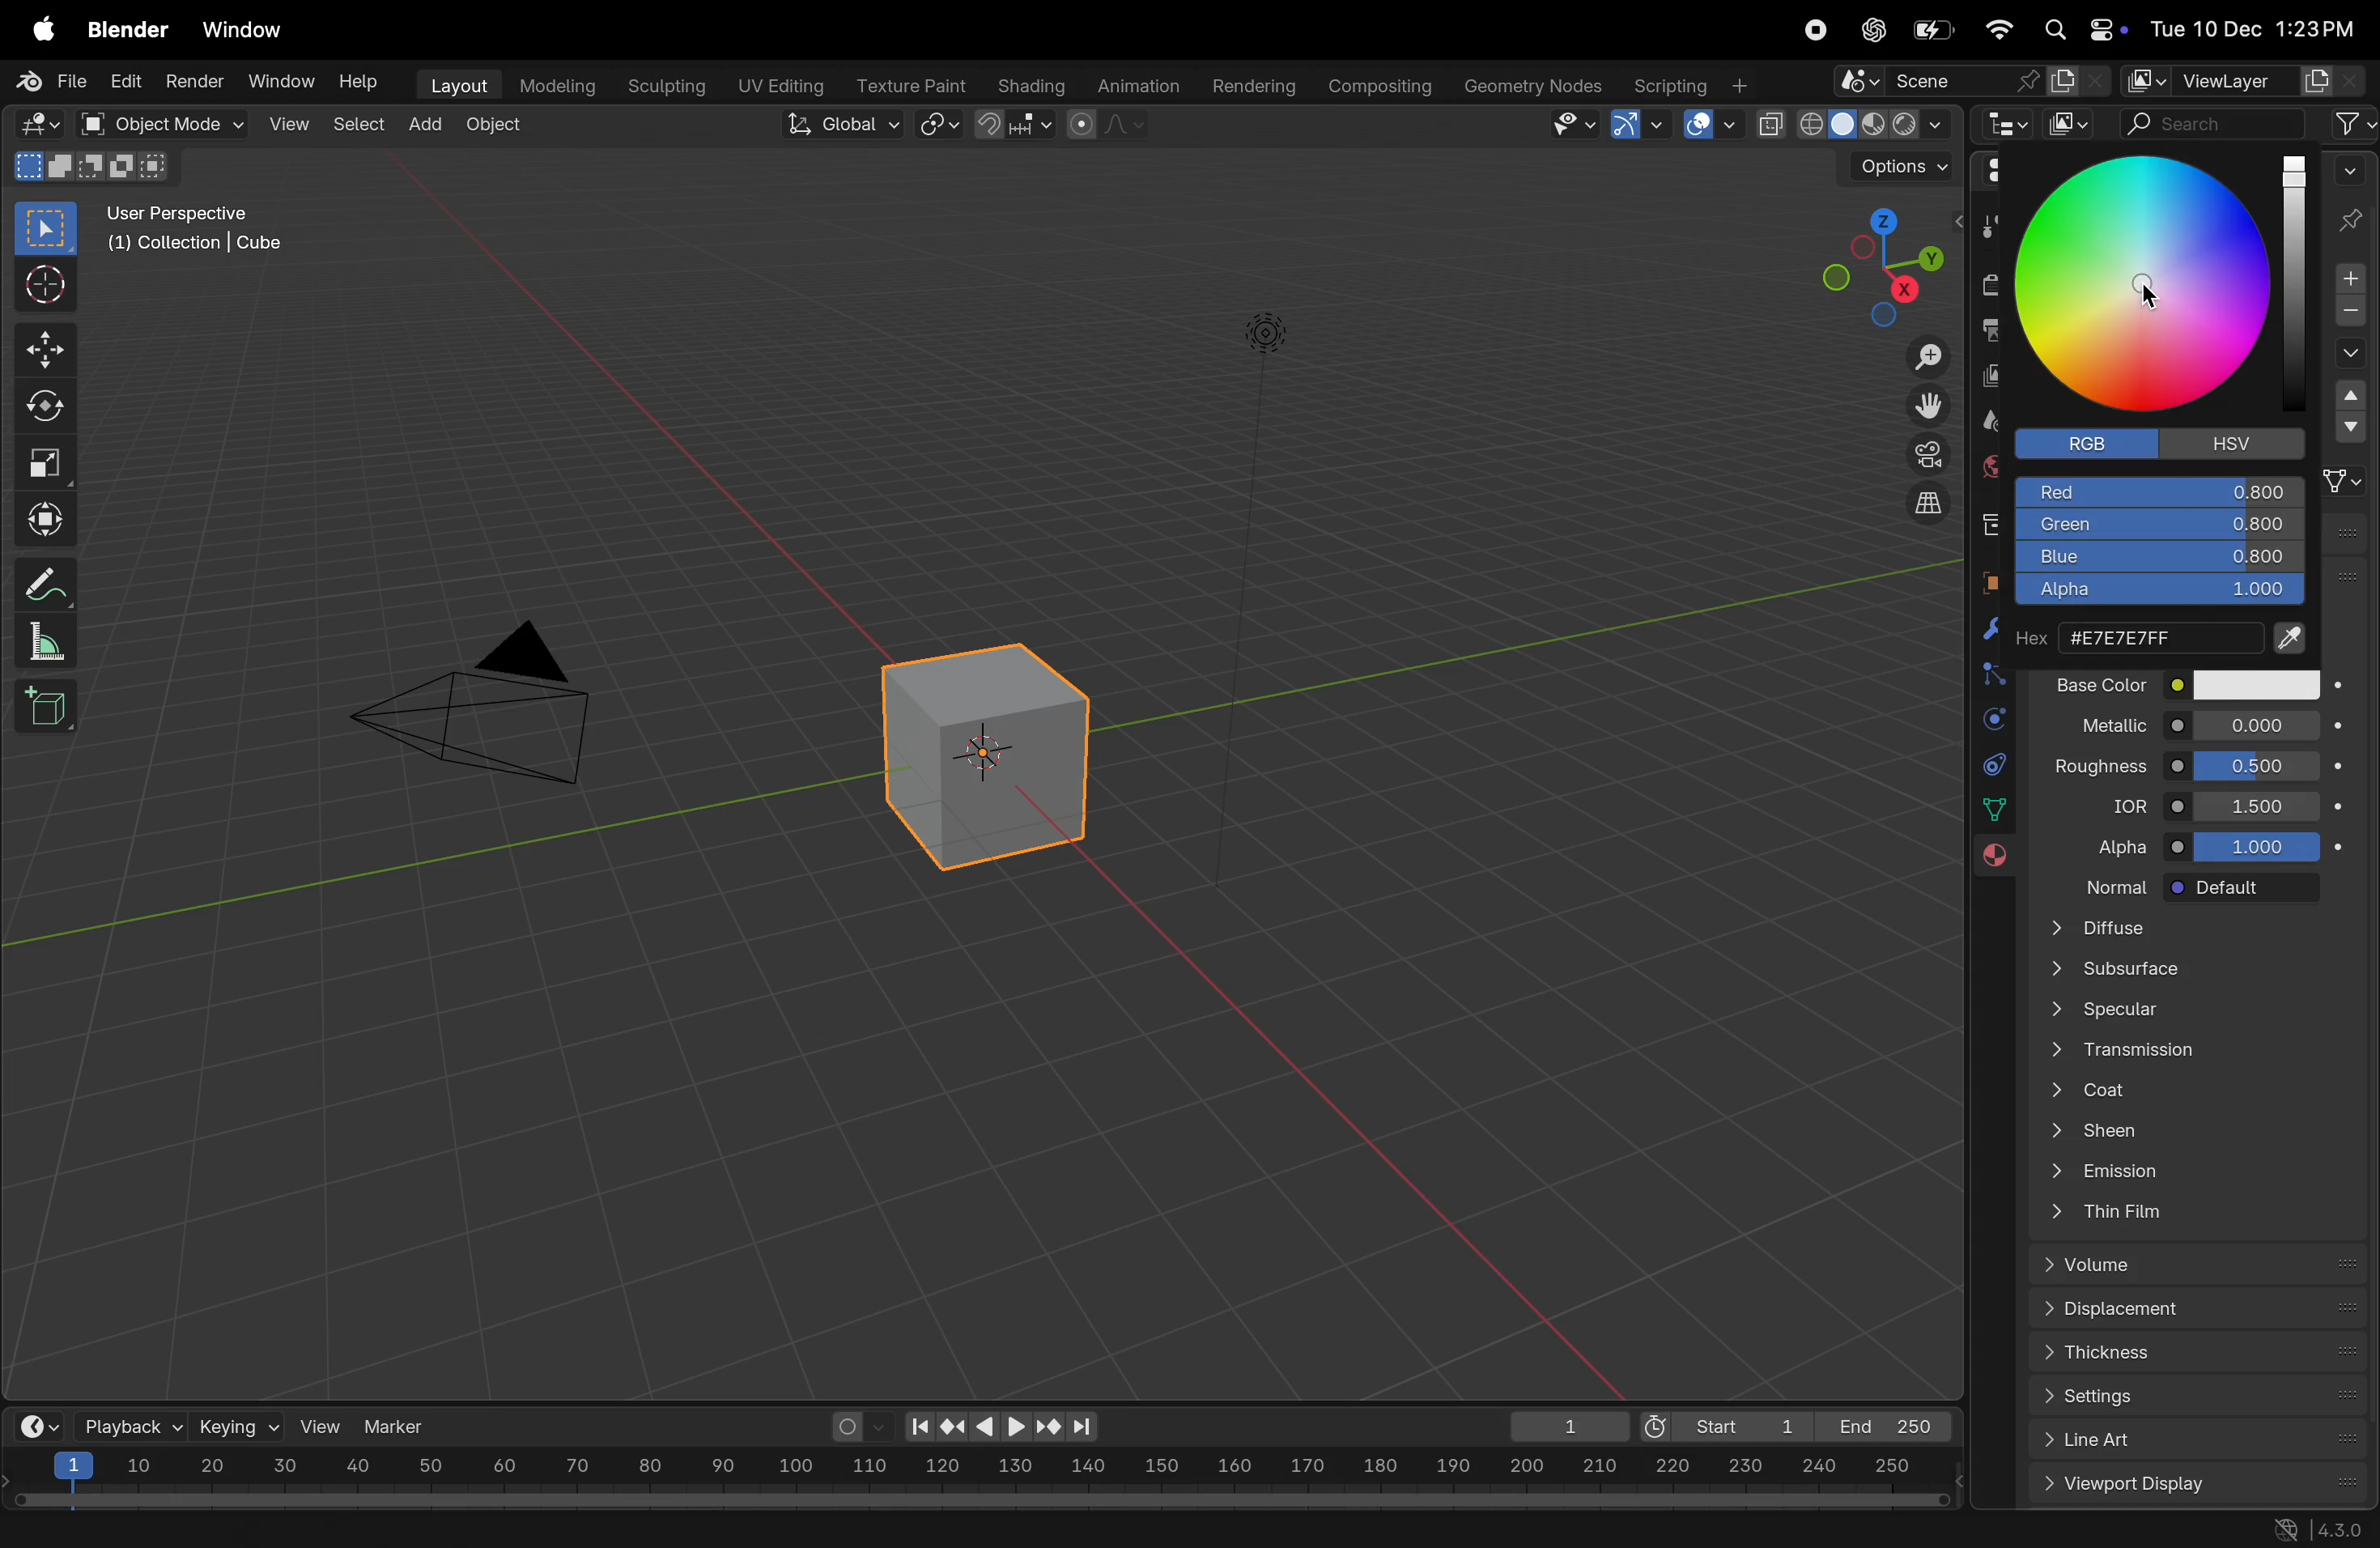 The width and height of the screenshot is (2380, 1548). What do you see at coordinates (2145, 283) in the screenshot?
I see `color wheel` at bounding box center [2145, 283].